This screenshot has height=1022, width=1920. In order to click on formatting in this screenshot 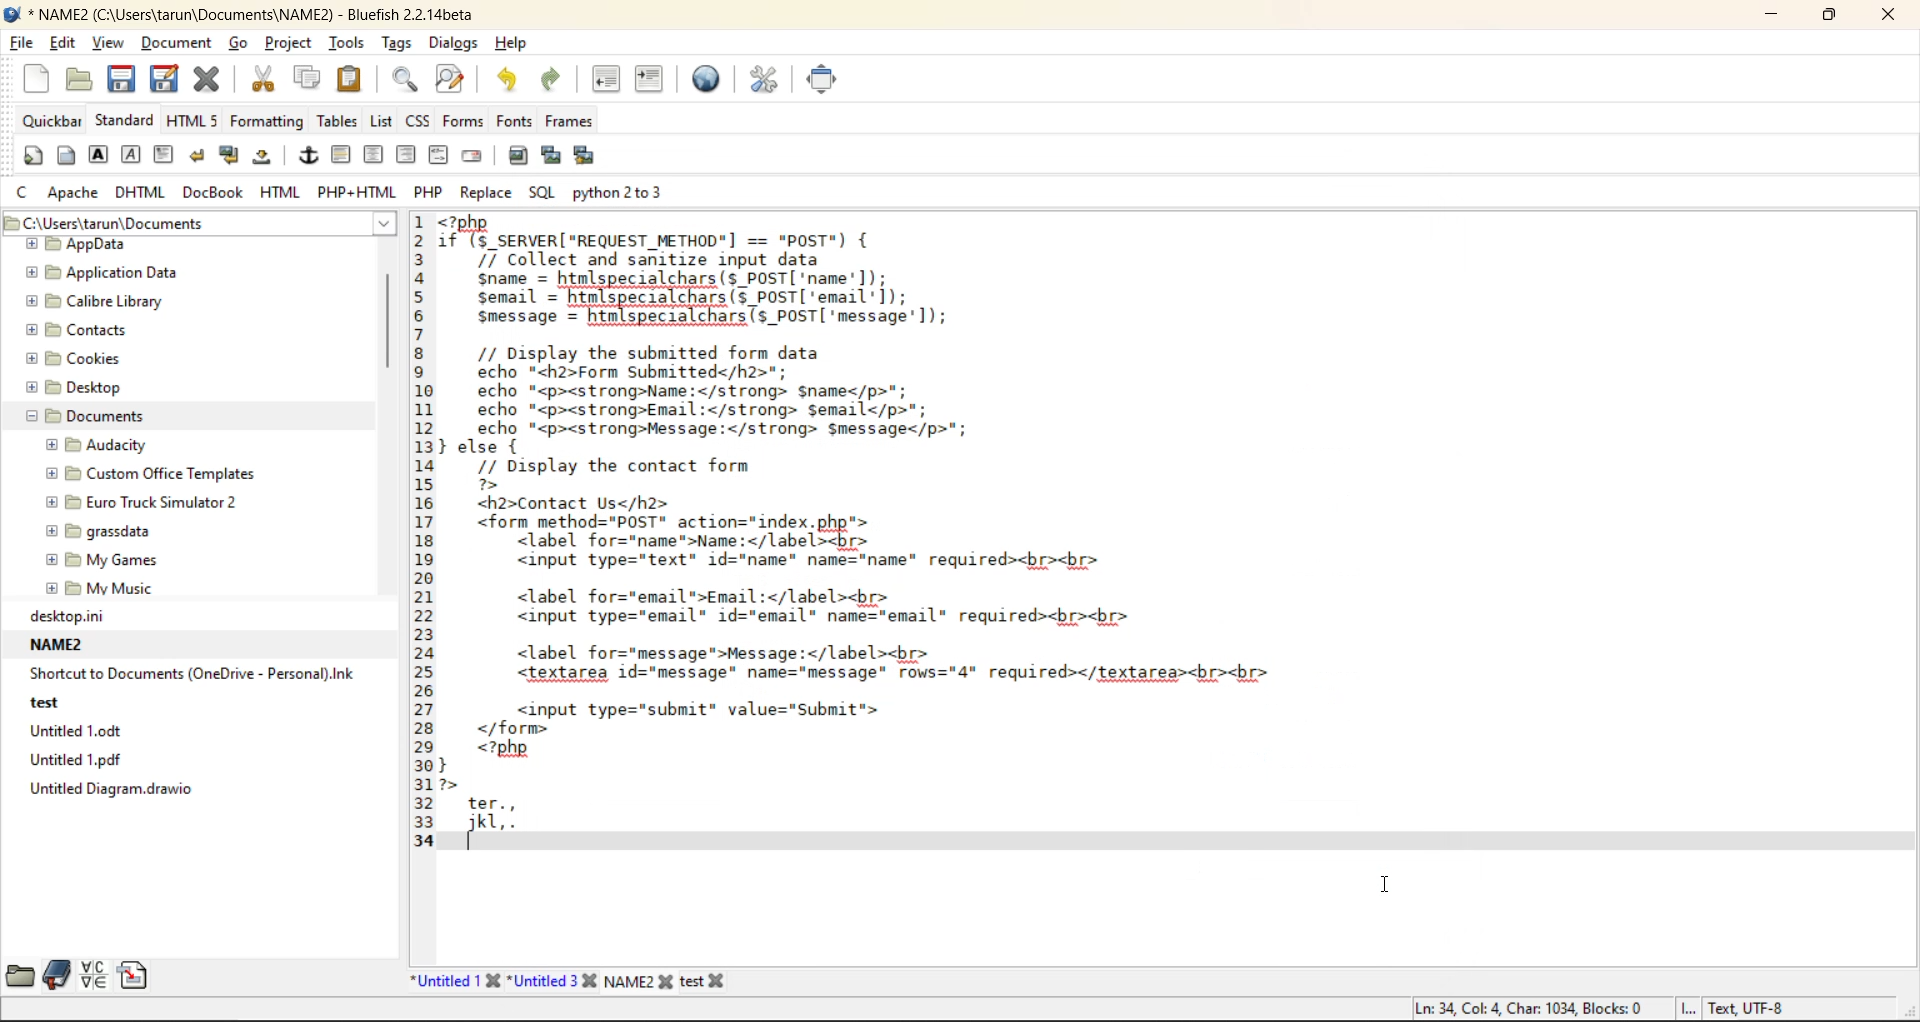, I will do `click(267, 126)`.